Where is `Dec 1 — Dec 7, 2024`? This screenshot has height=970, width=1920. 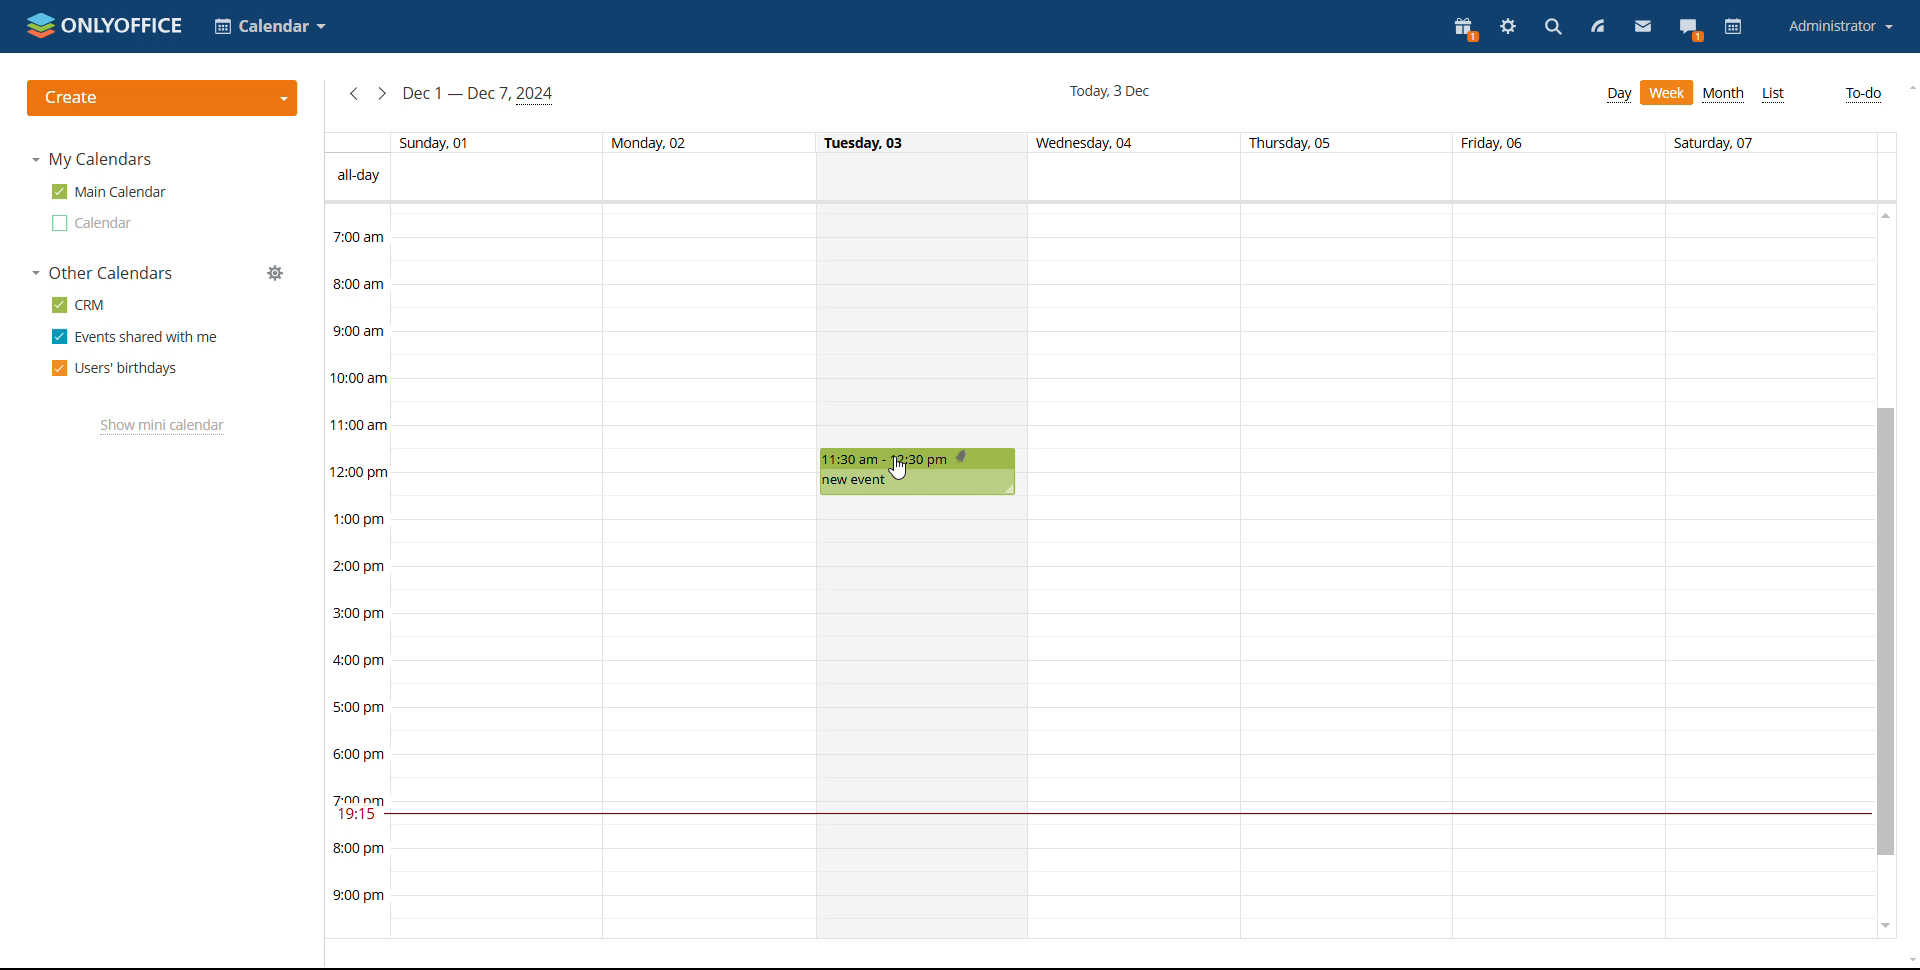
Dec 1 — Dec 7, 2024 is located at coordinates (482, 94).